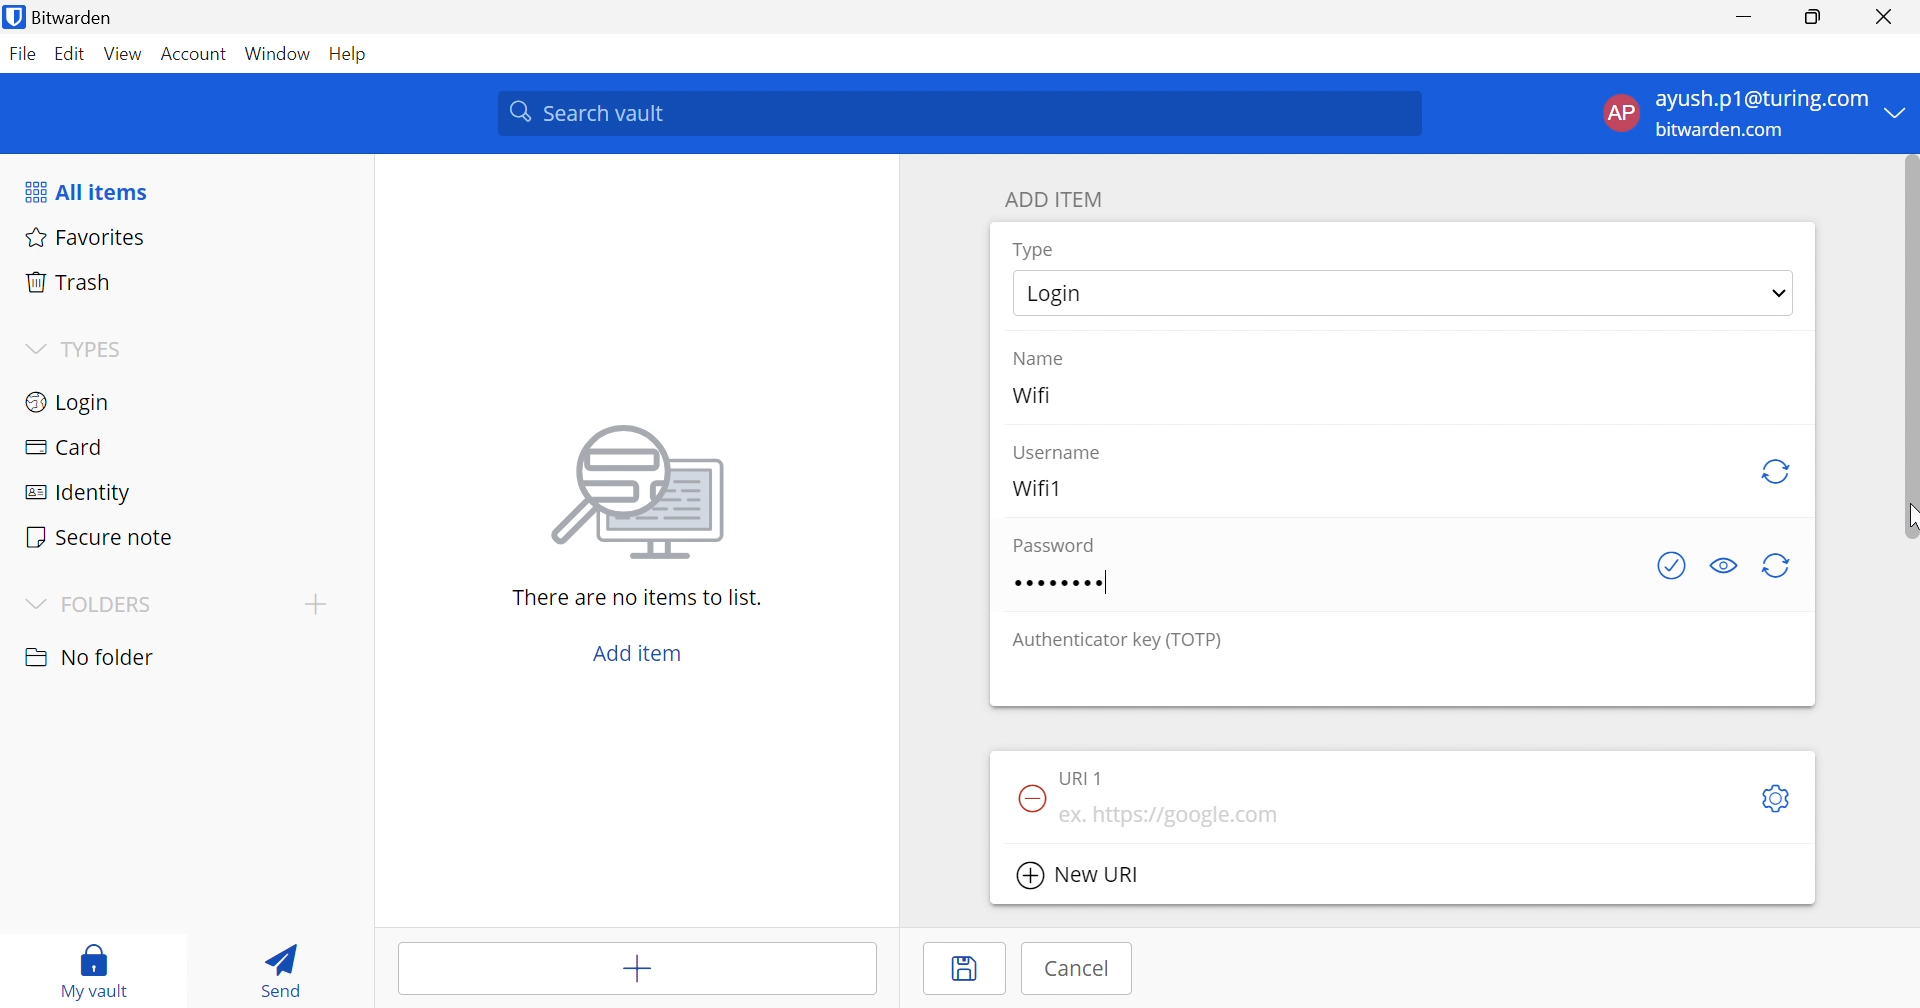 The image size is (1920, 1008). What do you see at coordinates (315, 603) in the screenshot?
I see `Drop Down` at bounding box center [315, 603].